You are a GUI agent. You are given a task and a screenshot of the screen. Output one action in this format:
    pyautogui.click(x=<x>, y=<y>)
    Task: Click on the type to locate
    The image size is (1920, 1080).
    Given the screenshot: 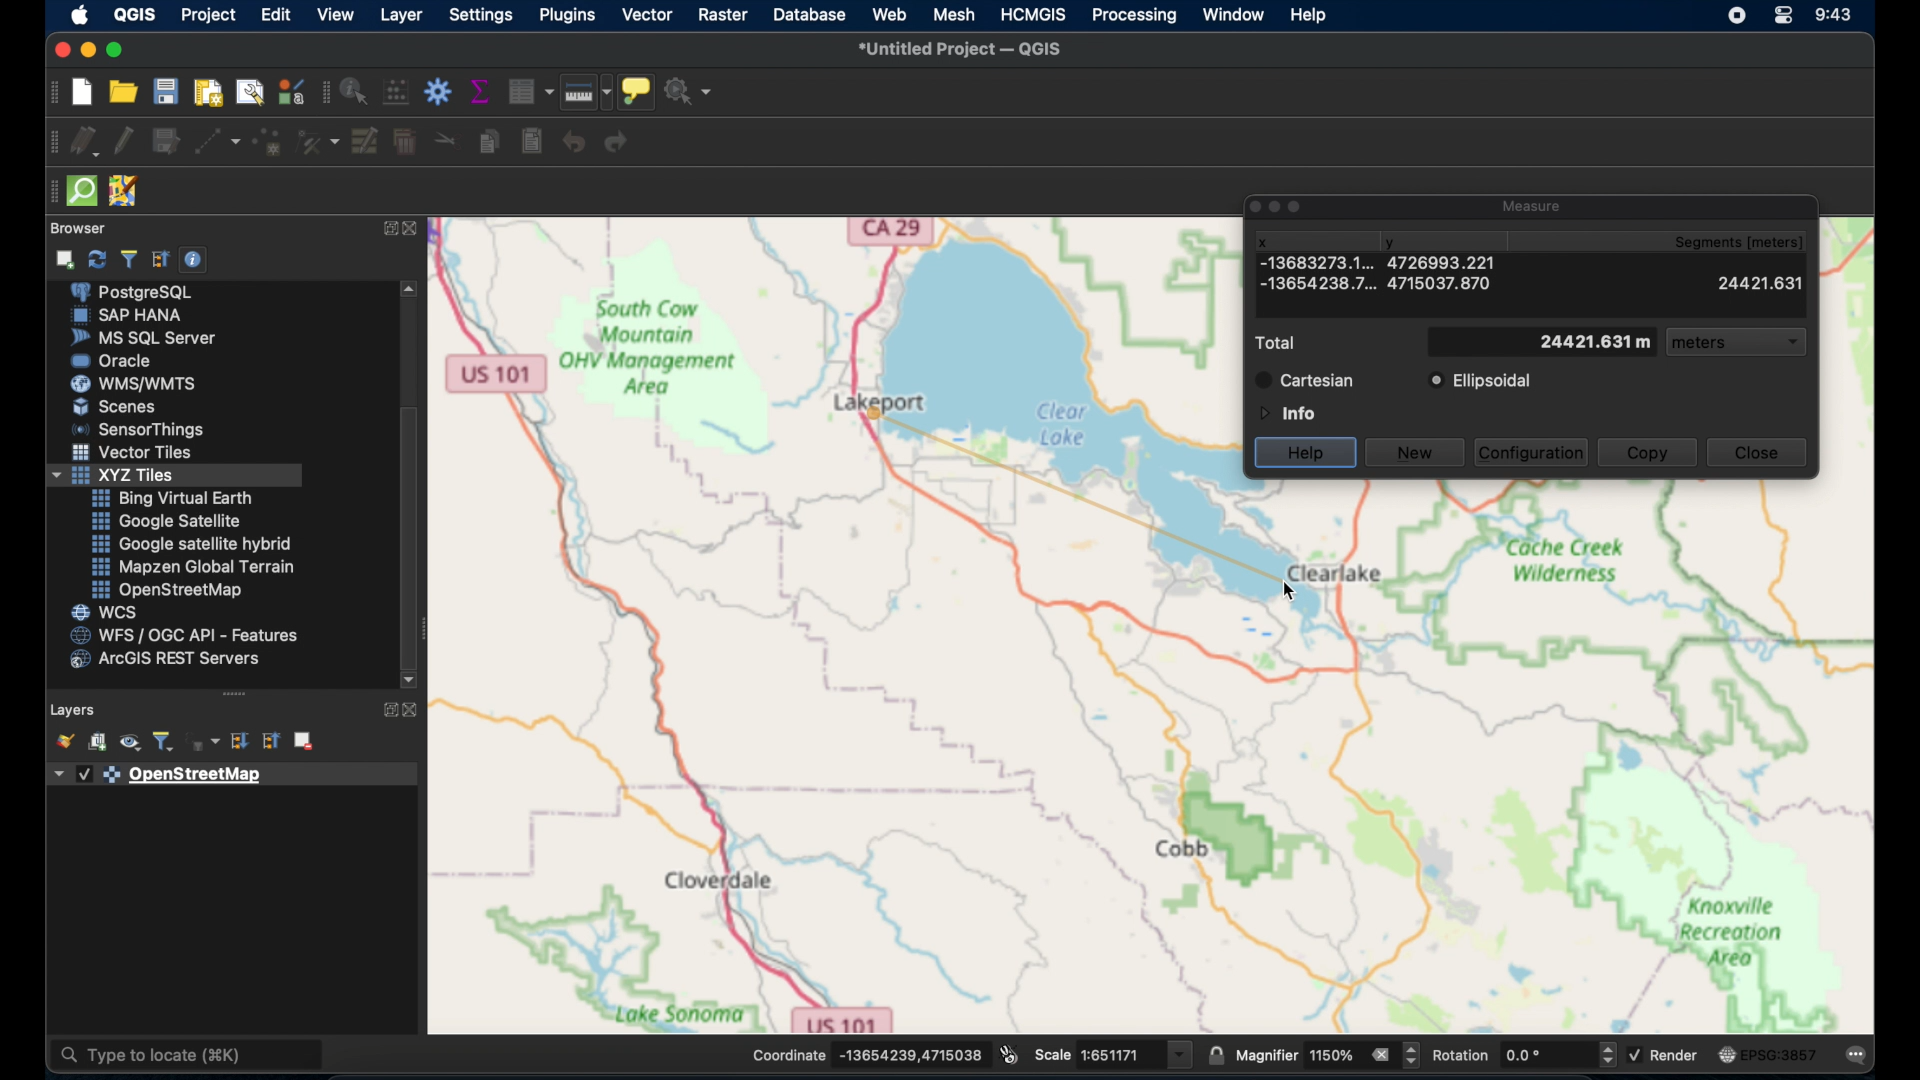 What is the action you would take?
    pyautogui.click(x=189, y=1056)
    